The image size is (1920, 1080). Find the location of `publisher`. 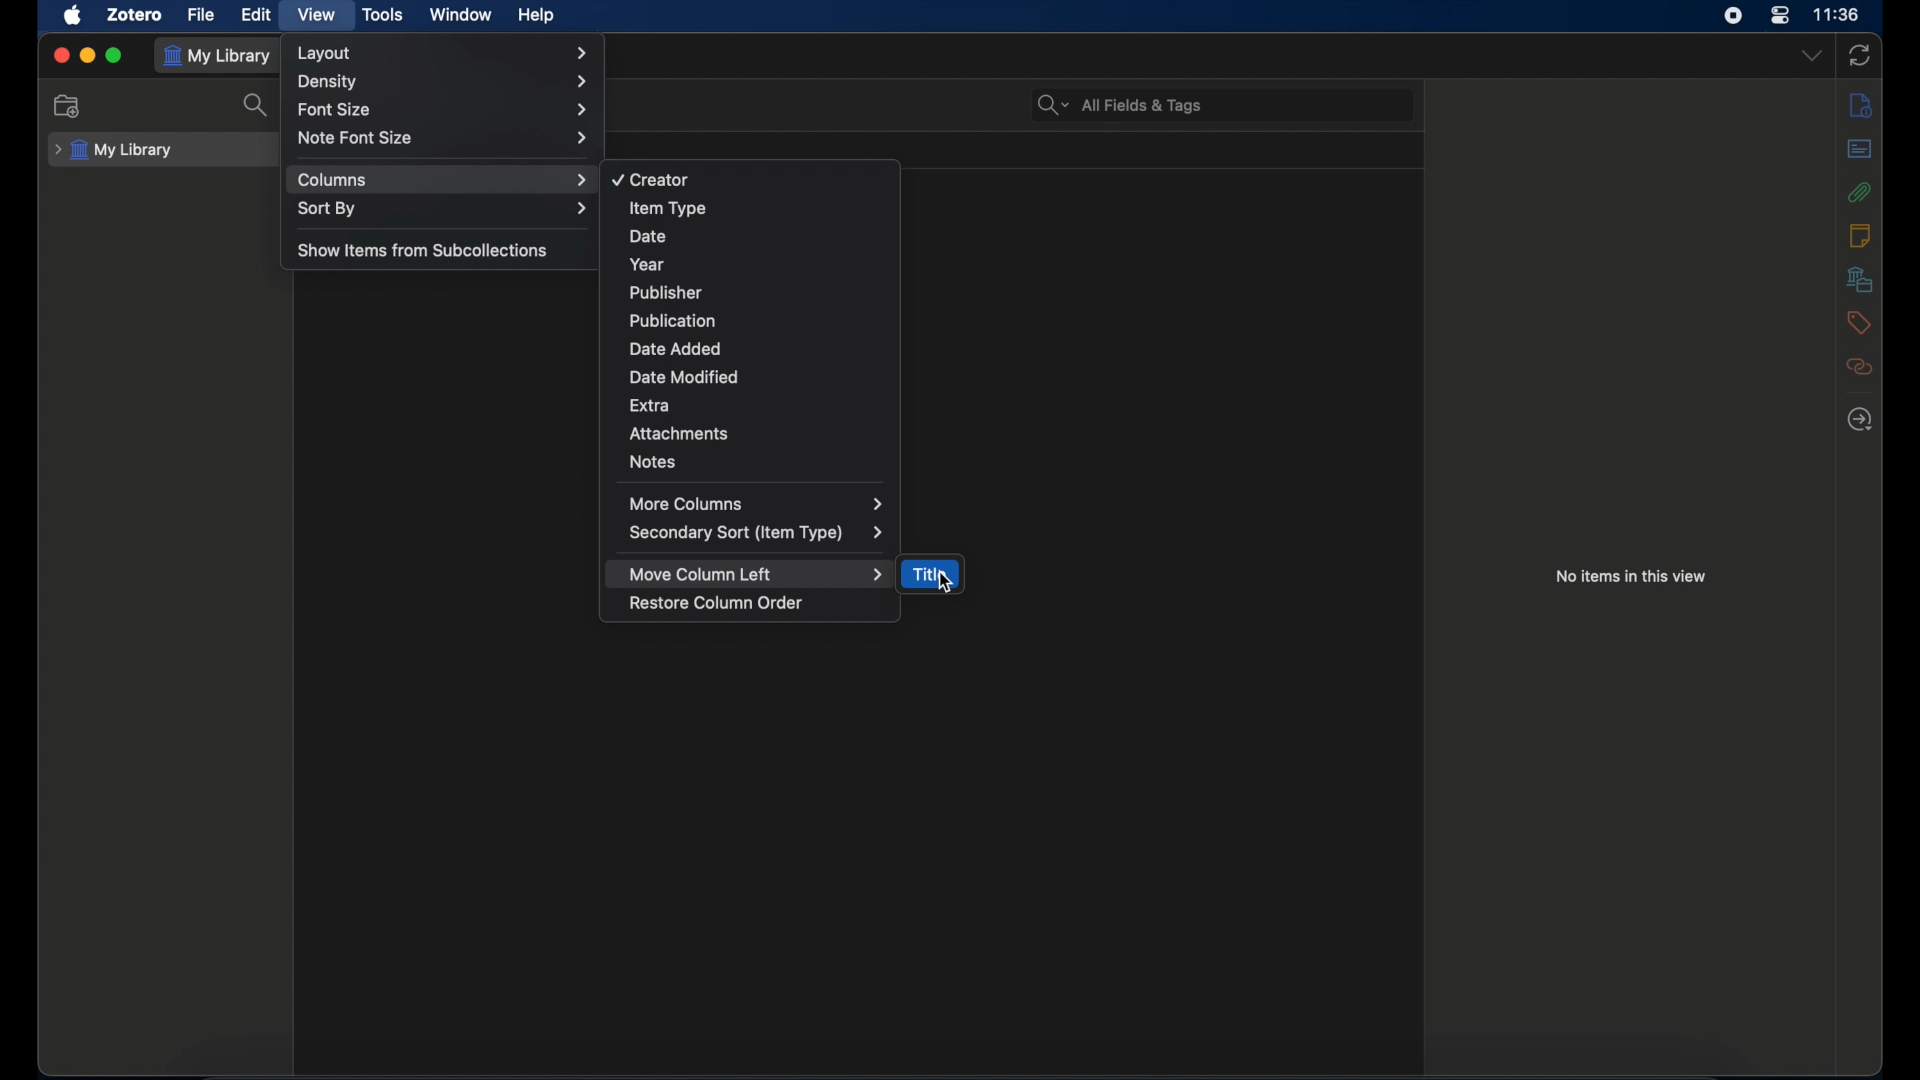

publisher is located at coordinates (665, 292).